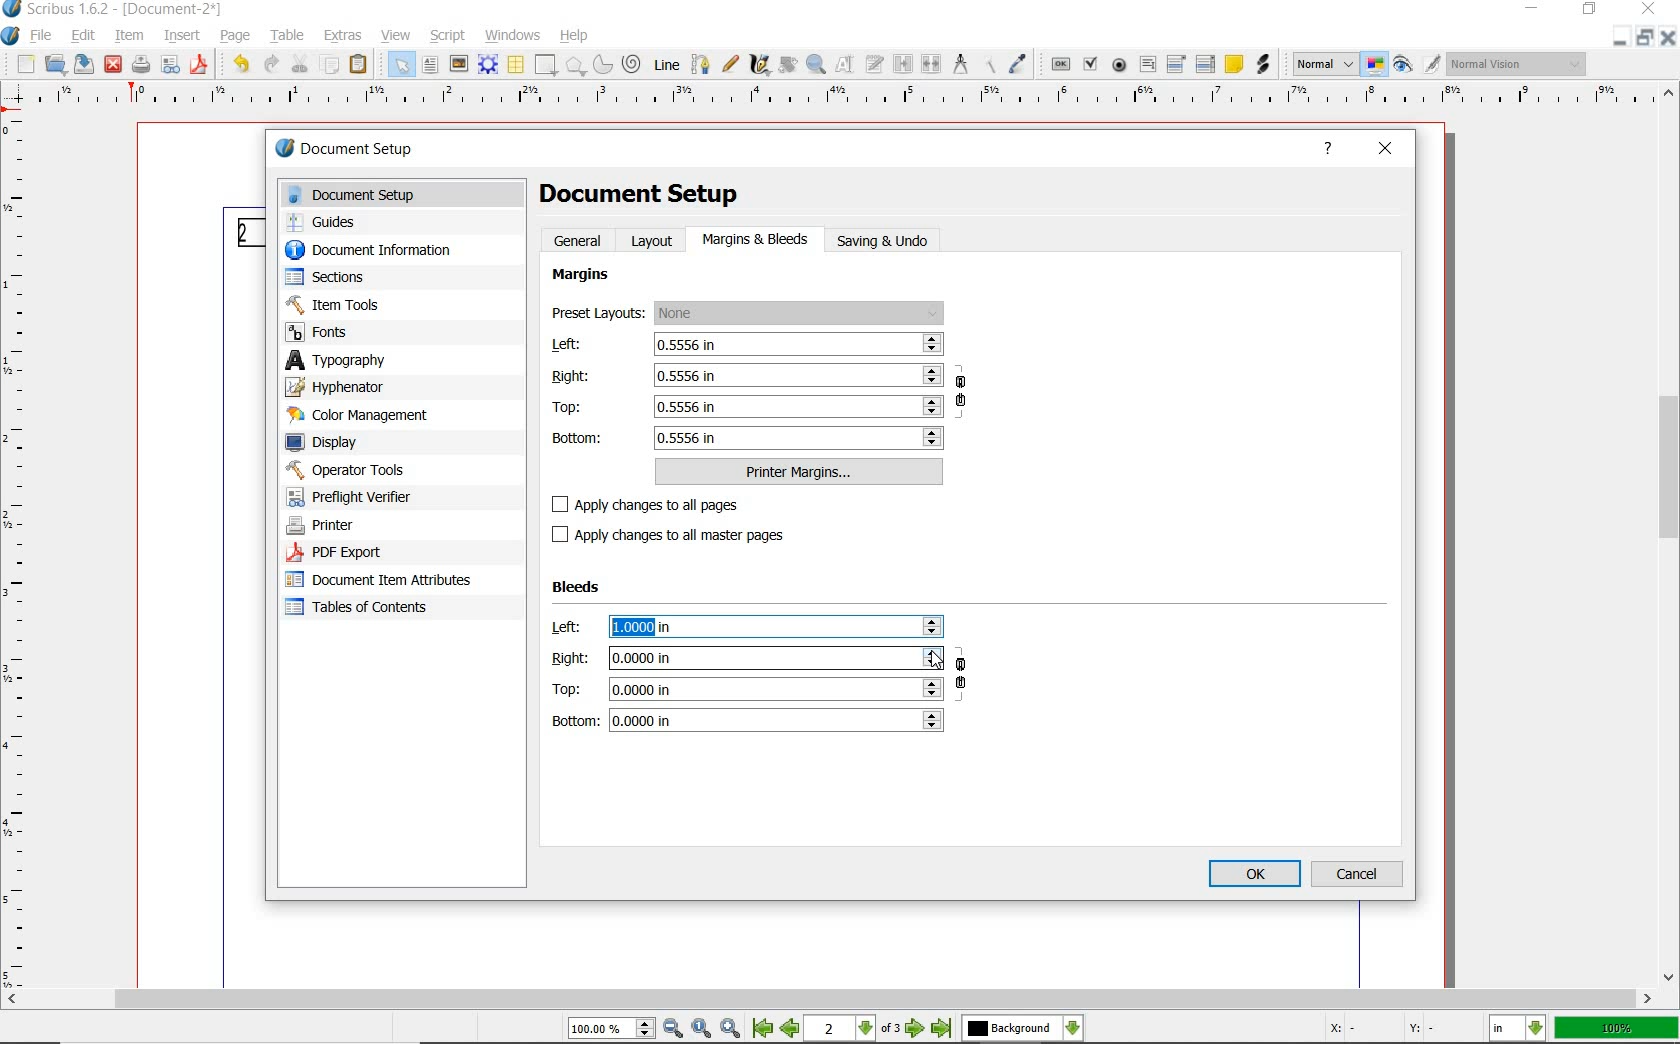 The height and width of the screenshot is (1044, 1680). I want to click on link annotation, so click(1264, 65).